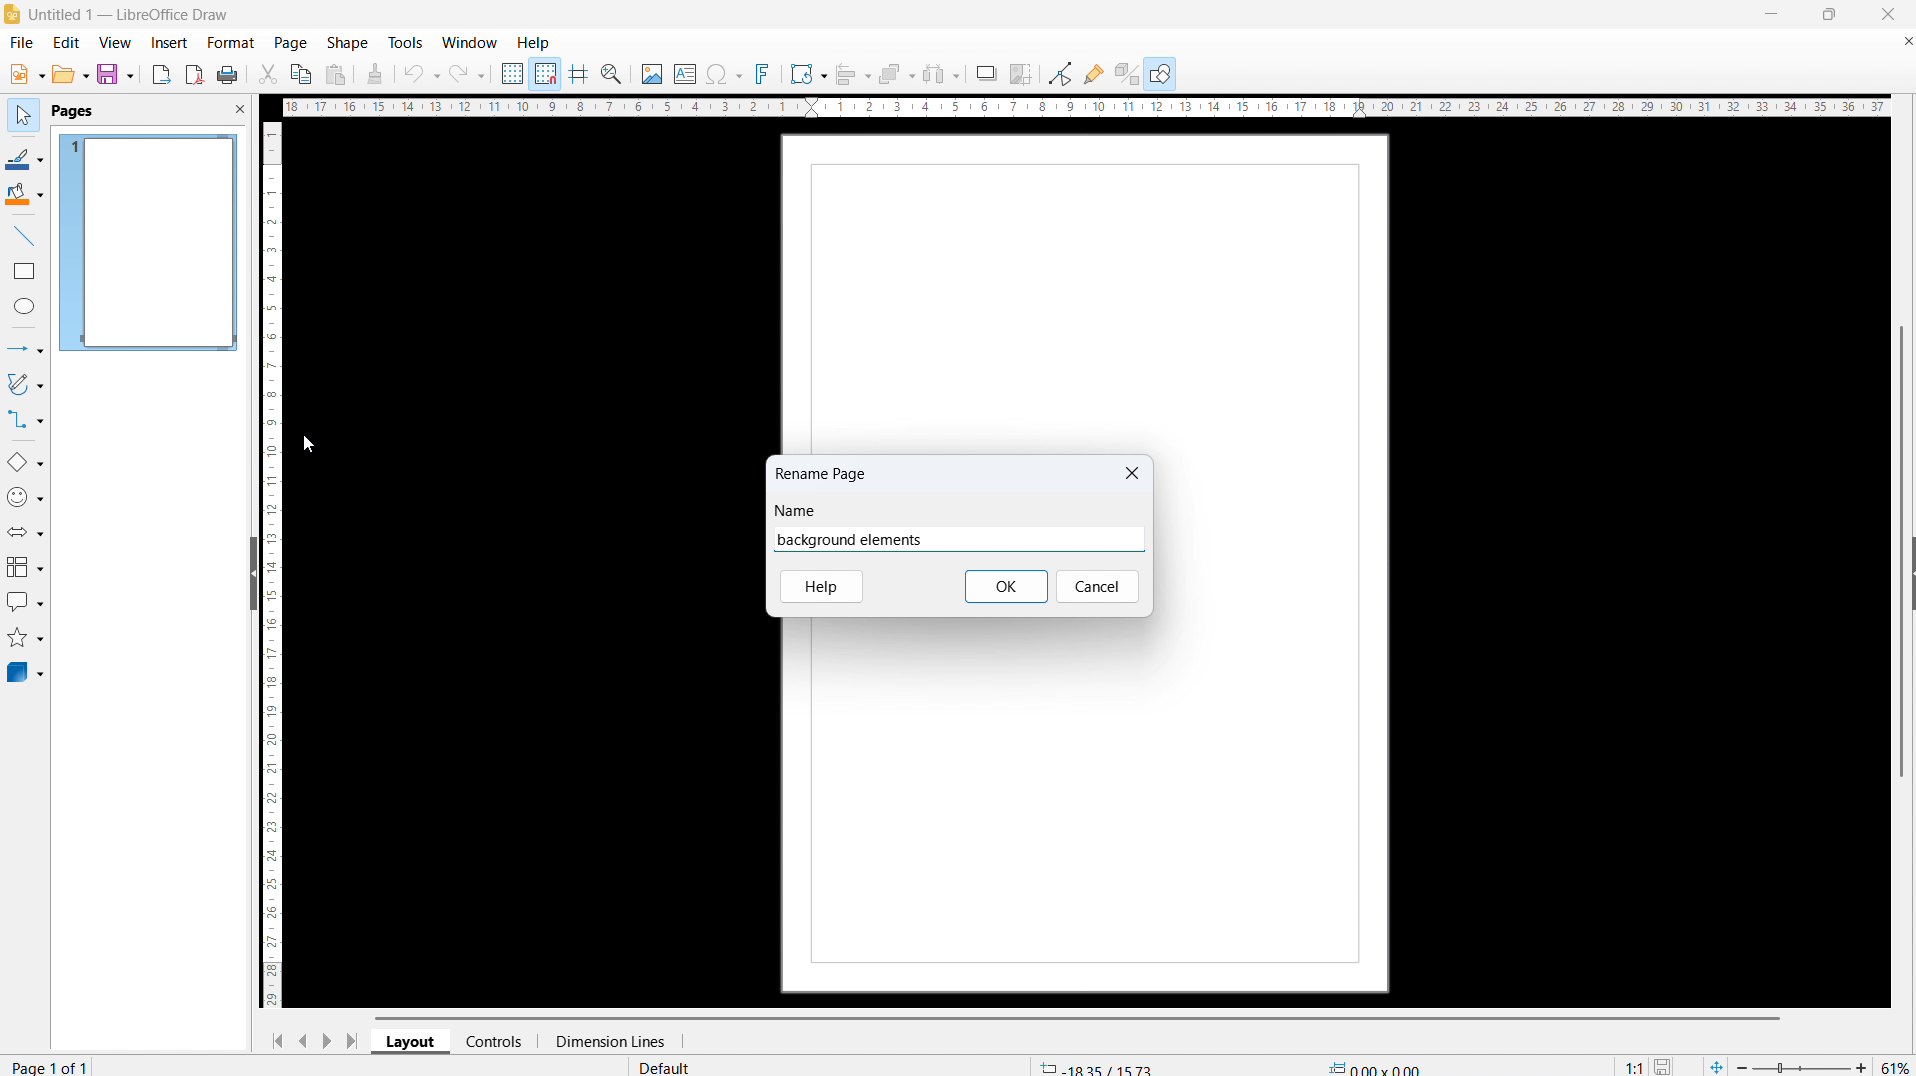 Image resolution: width=1916 pixels, height=1076 pixels. What do you see at coordinates (726, 74) in the screenshot?
I see `Insert symbol ` at bounding box center [726, 74].